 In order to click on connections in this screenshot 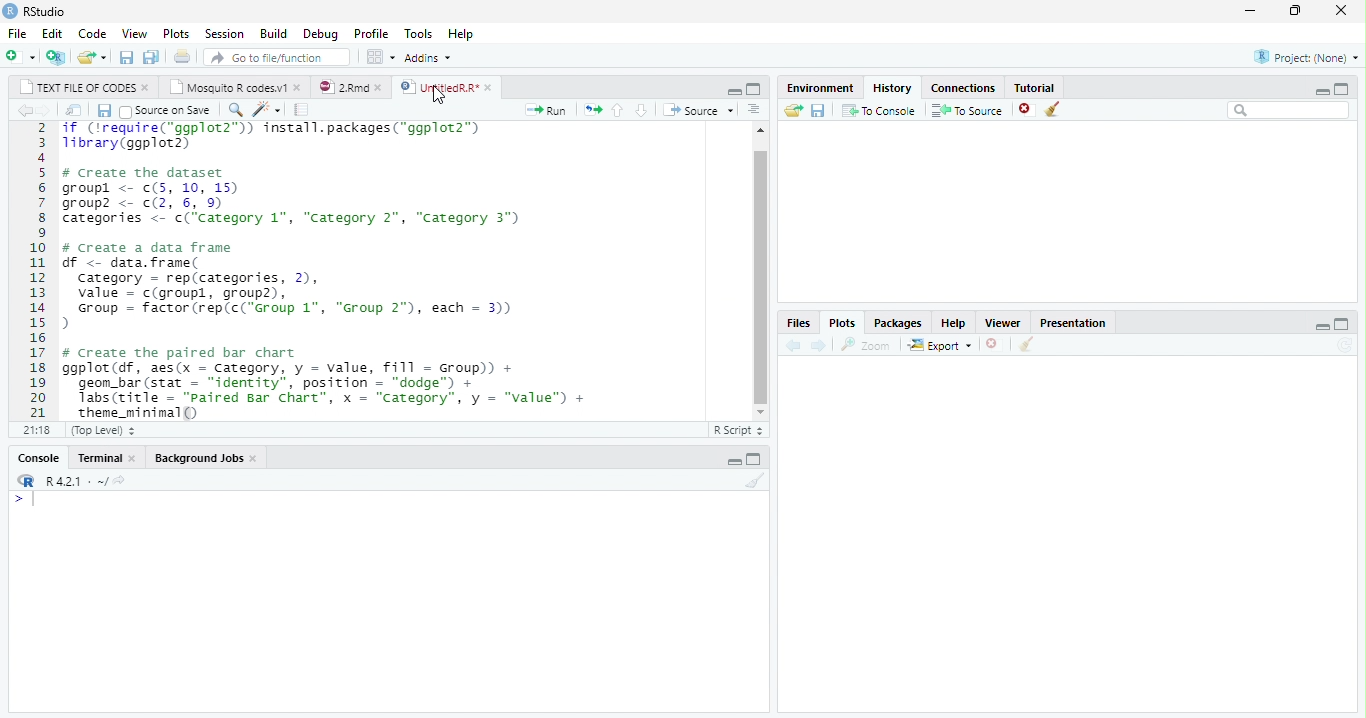, I will do `click(962, 88)`.